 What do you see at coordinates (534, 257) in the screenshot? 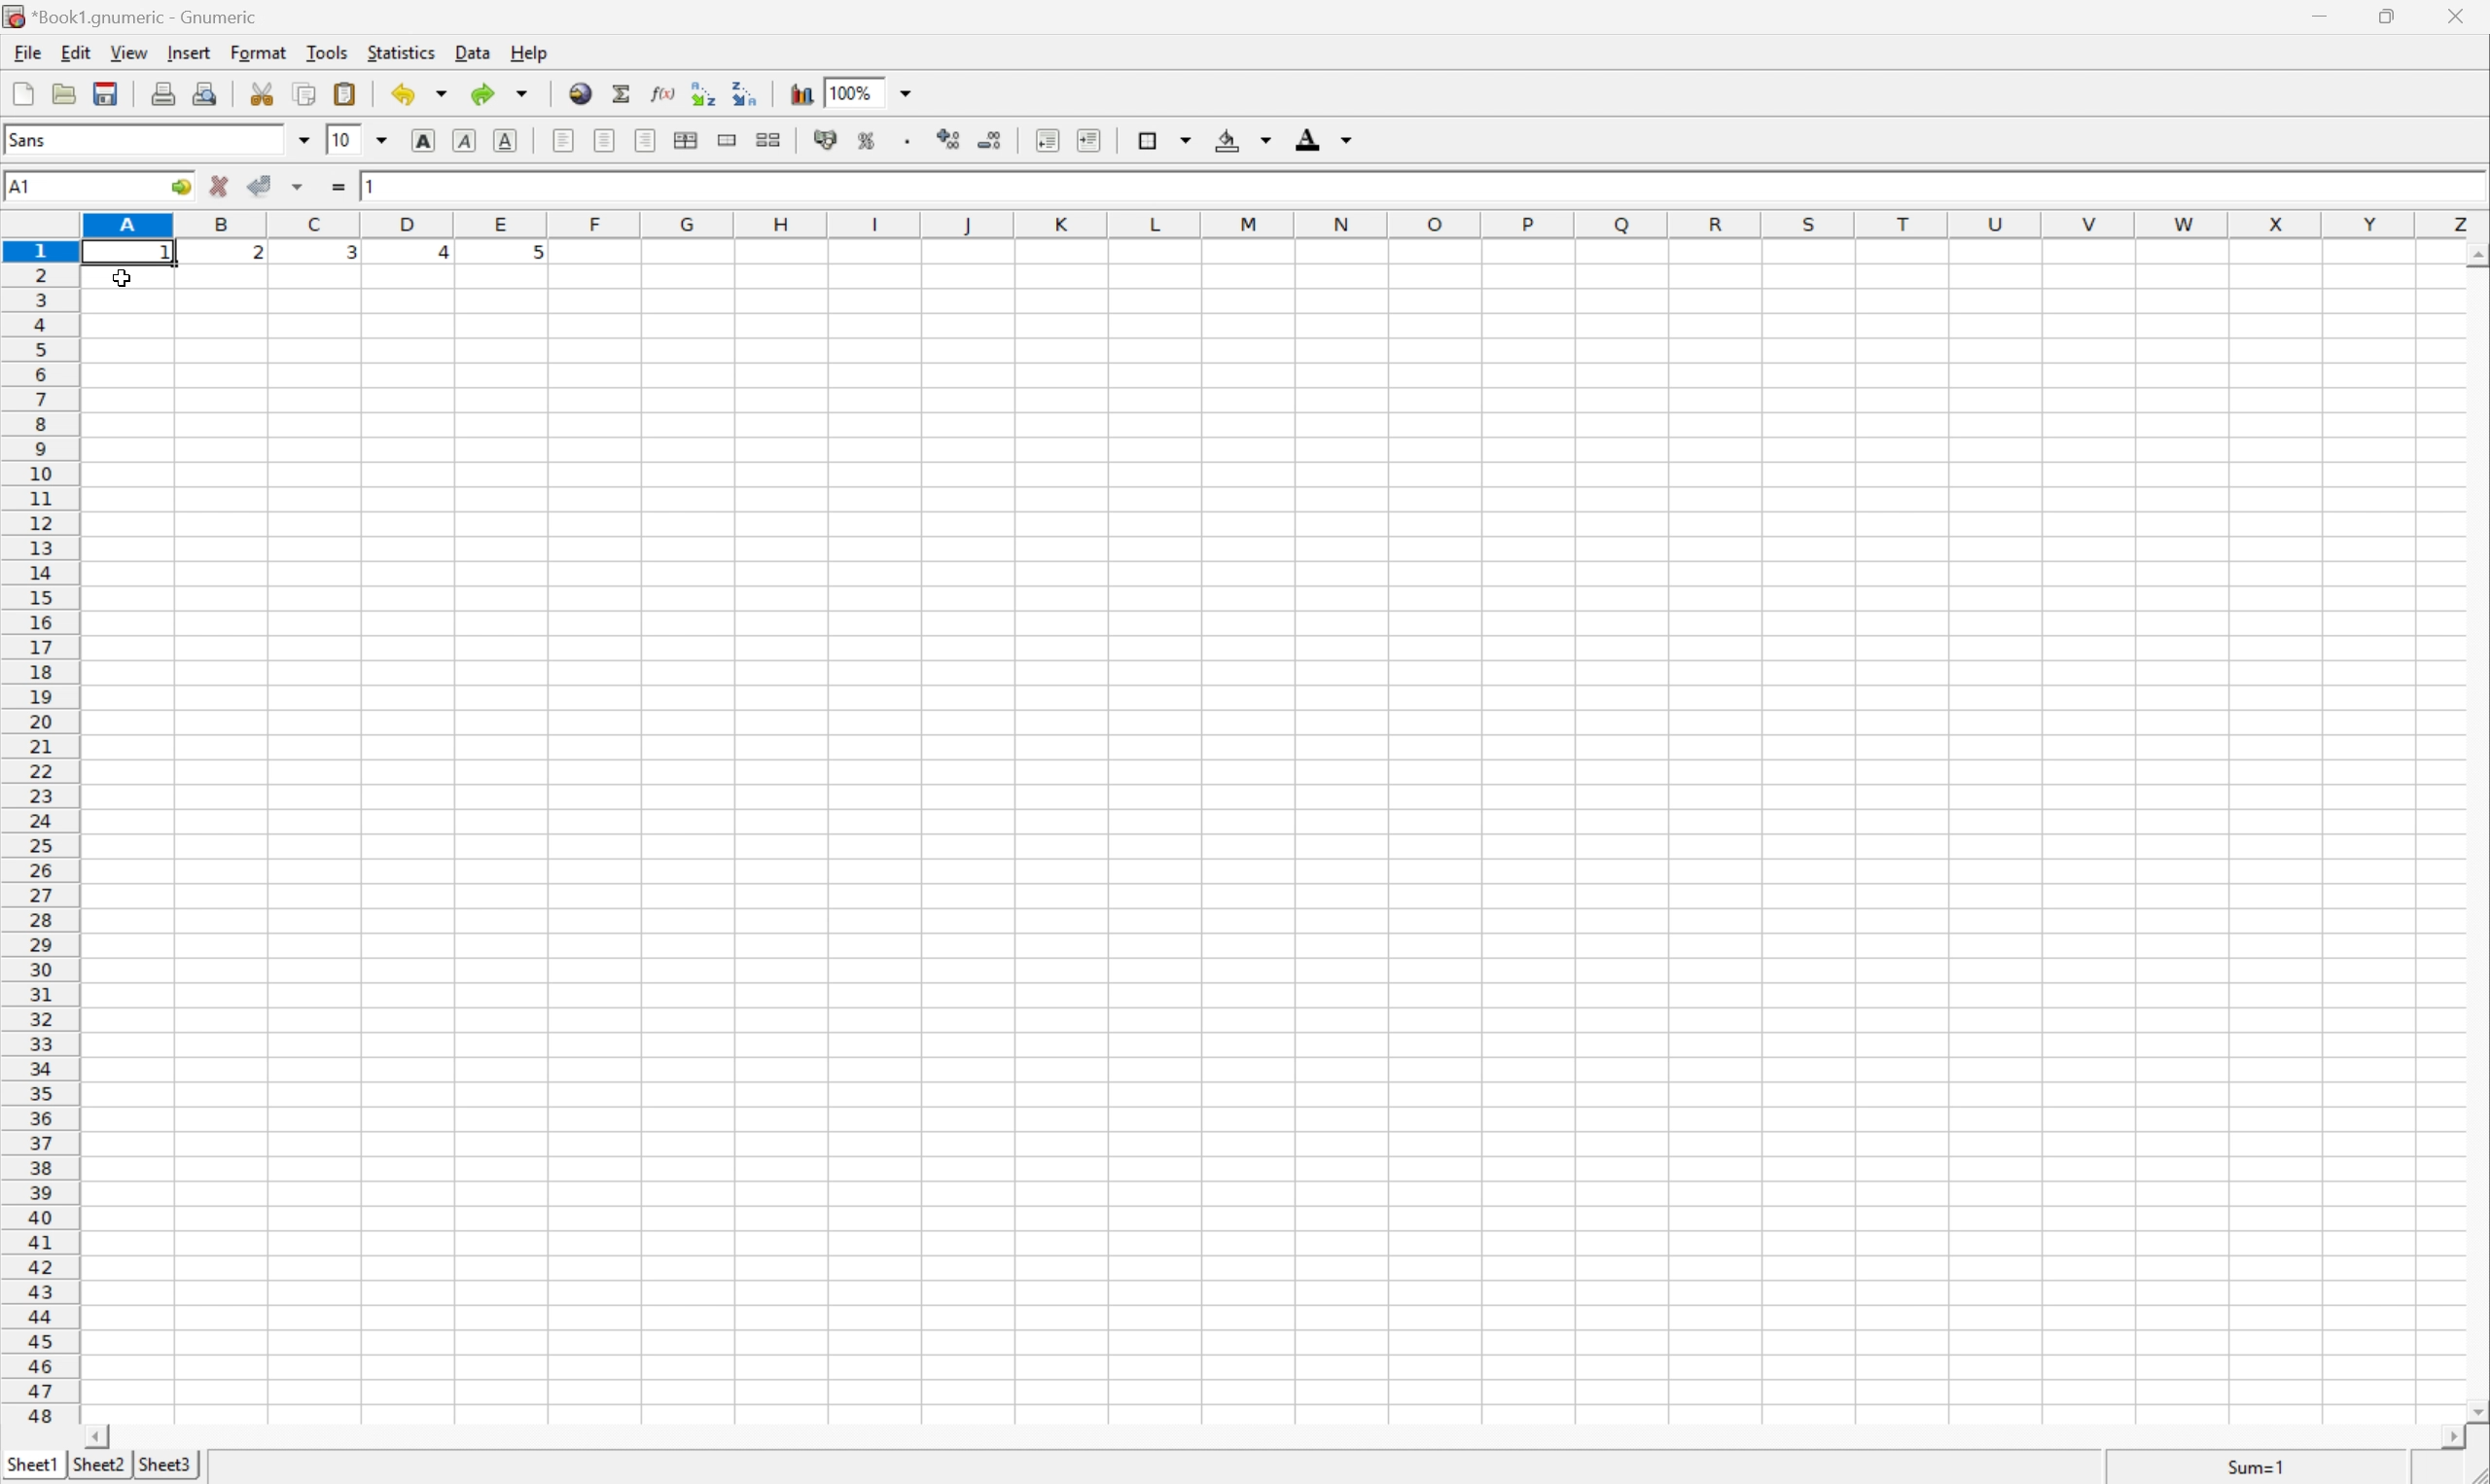
I see `5` at bounding box center [534, 257].